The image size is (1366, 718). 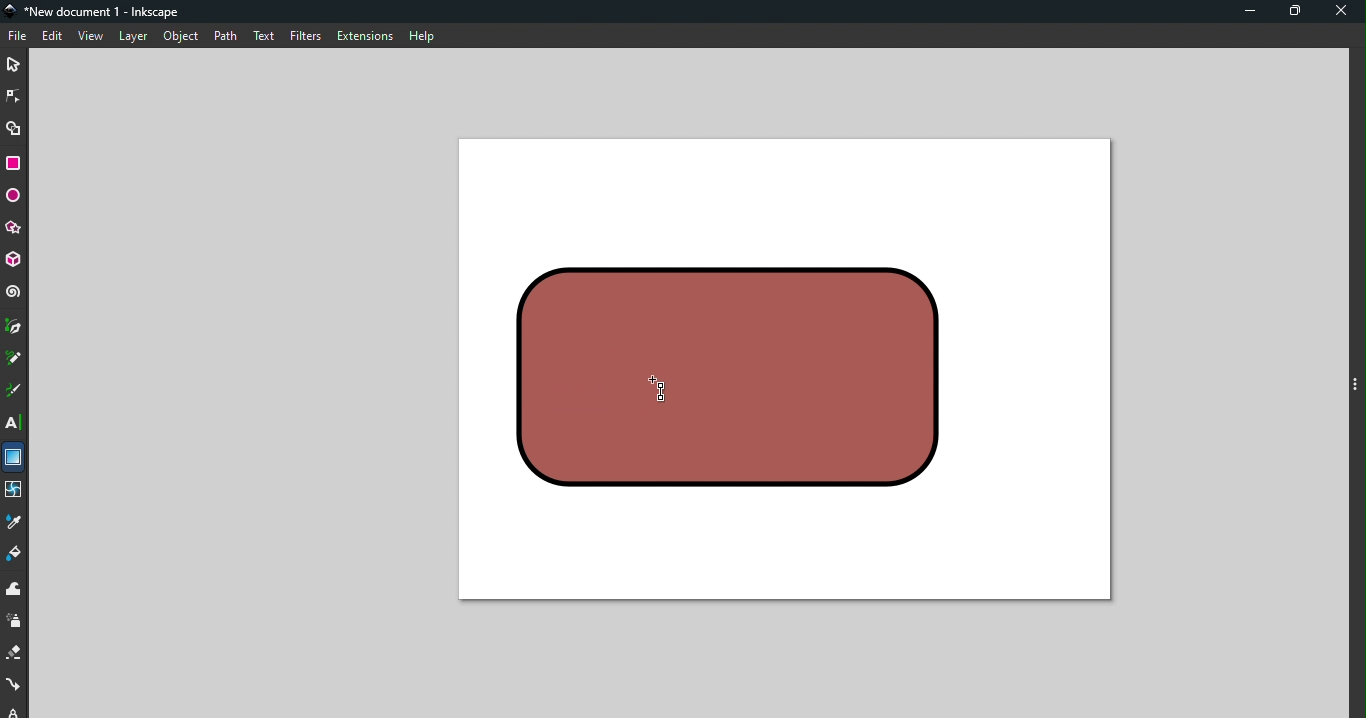 What do you see at coordinates (15, 654) in the screenshot?
I see `Eraser tool` at bounding box center [15, 654].